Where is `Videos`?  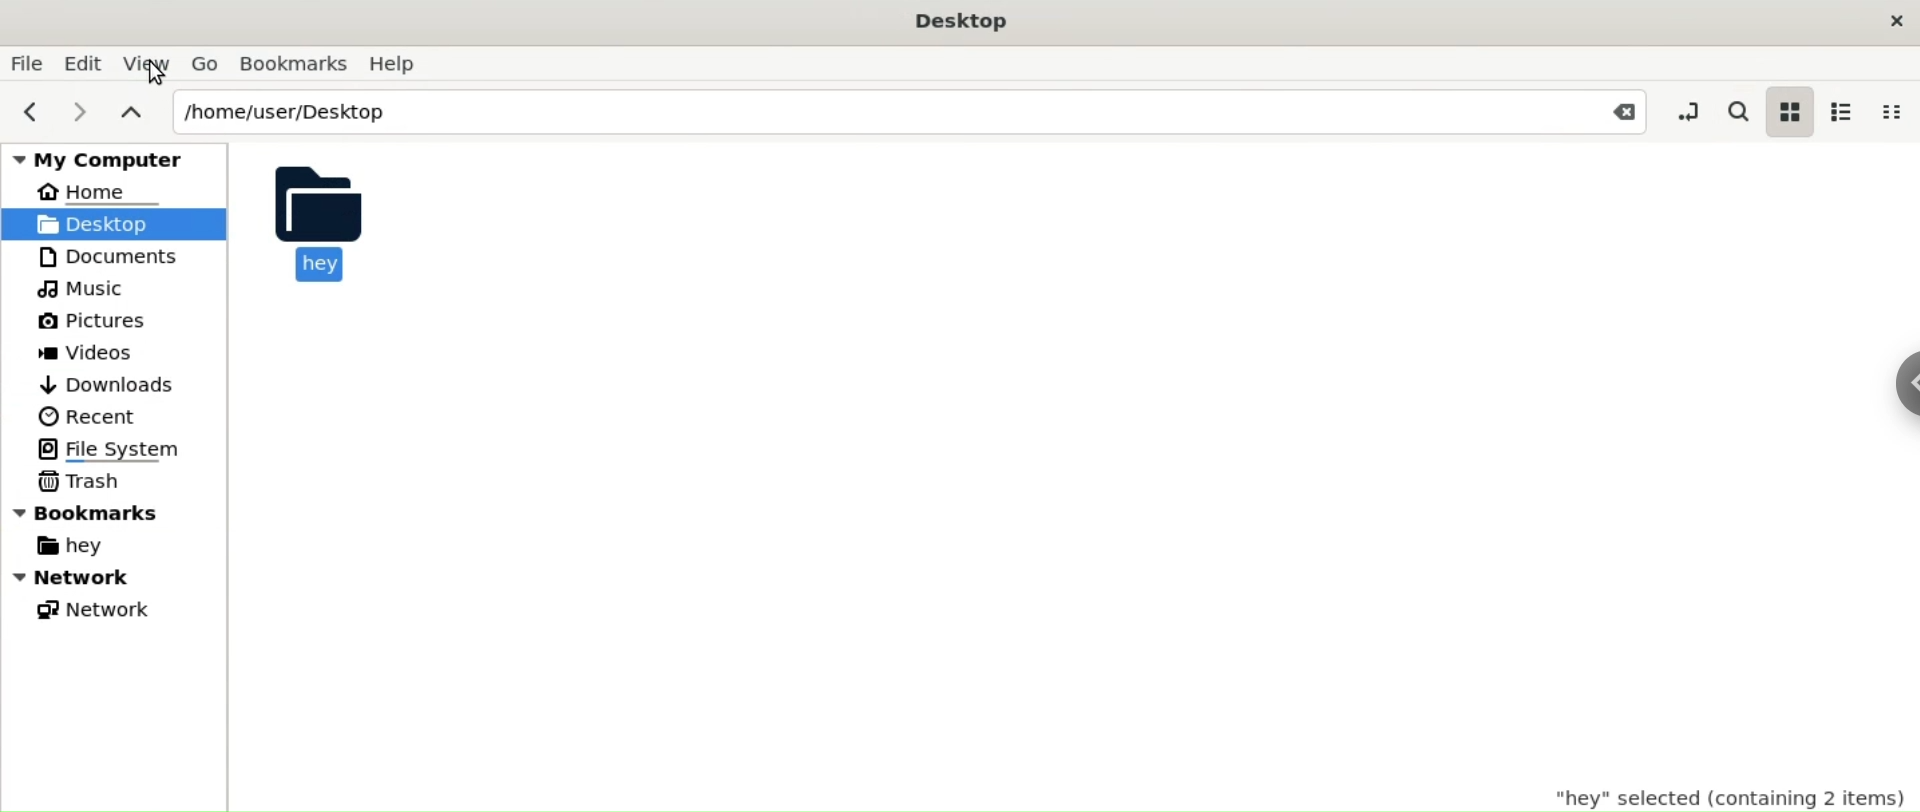
Videos is located at coordinates (87, 354).